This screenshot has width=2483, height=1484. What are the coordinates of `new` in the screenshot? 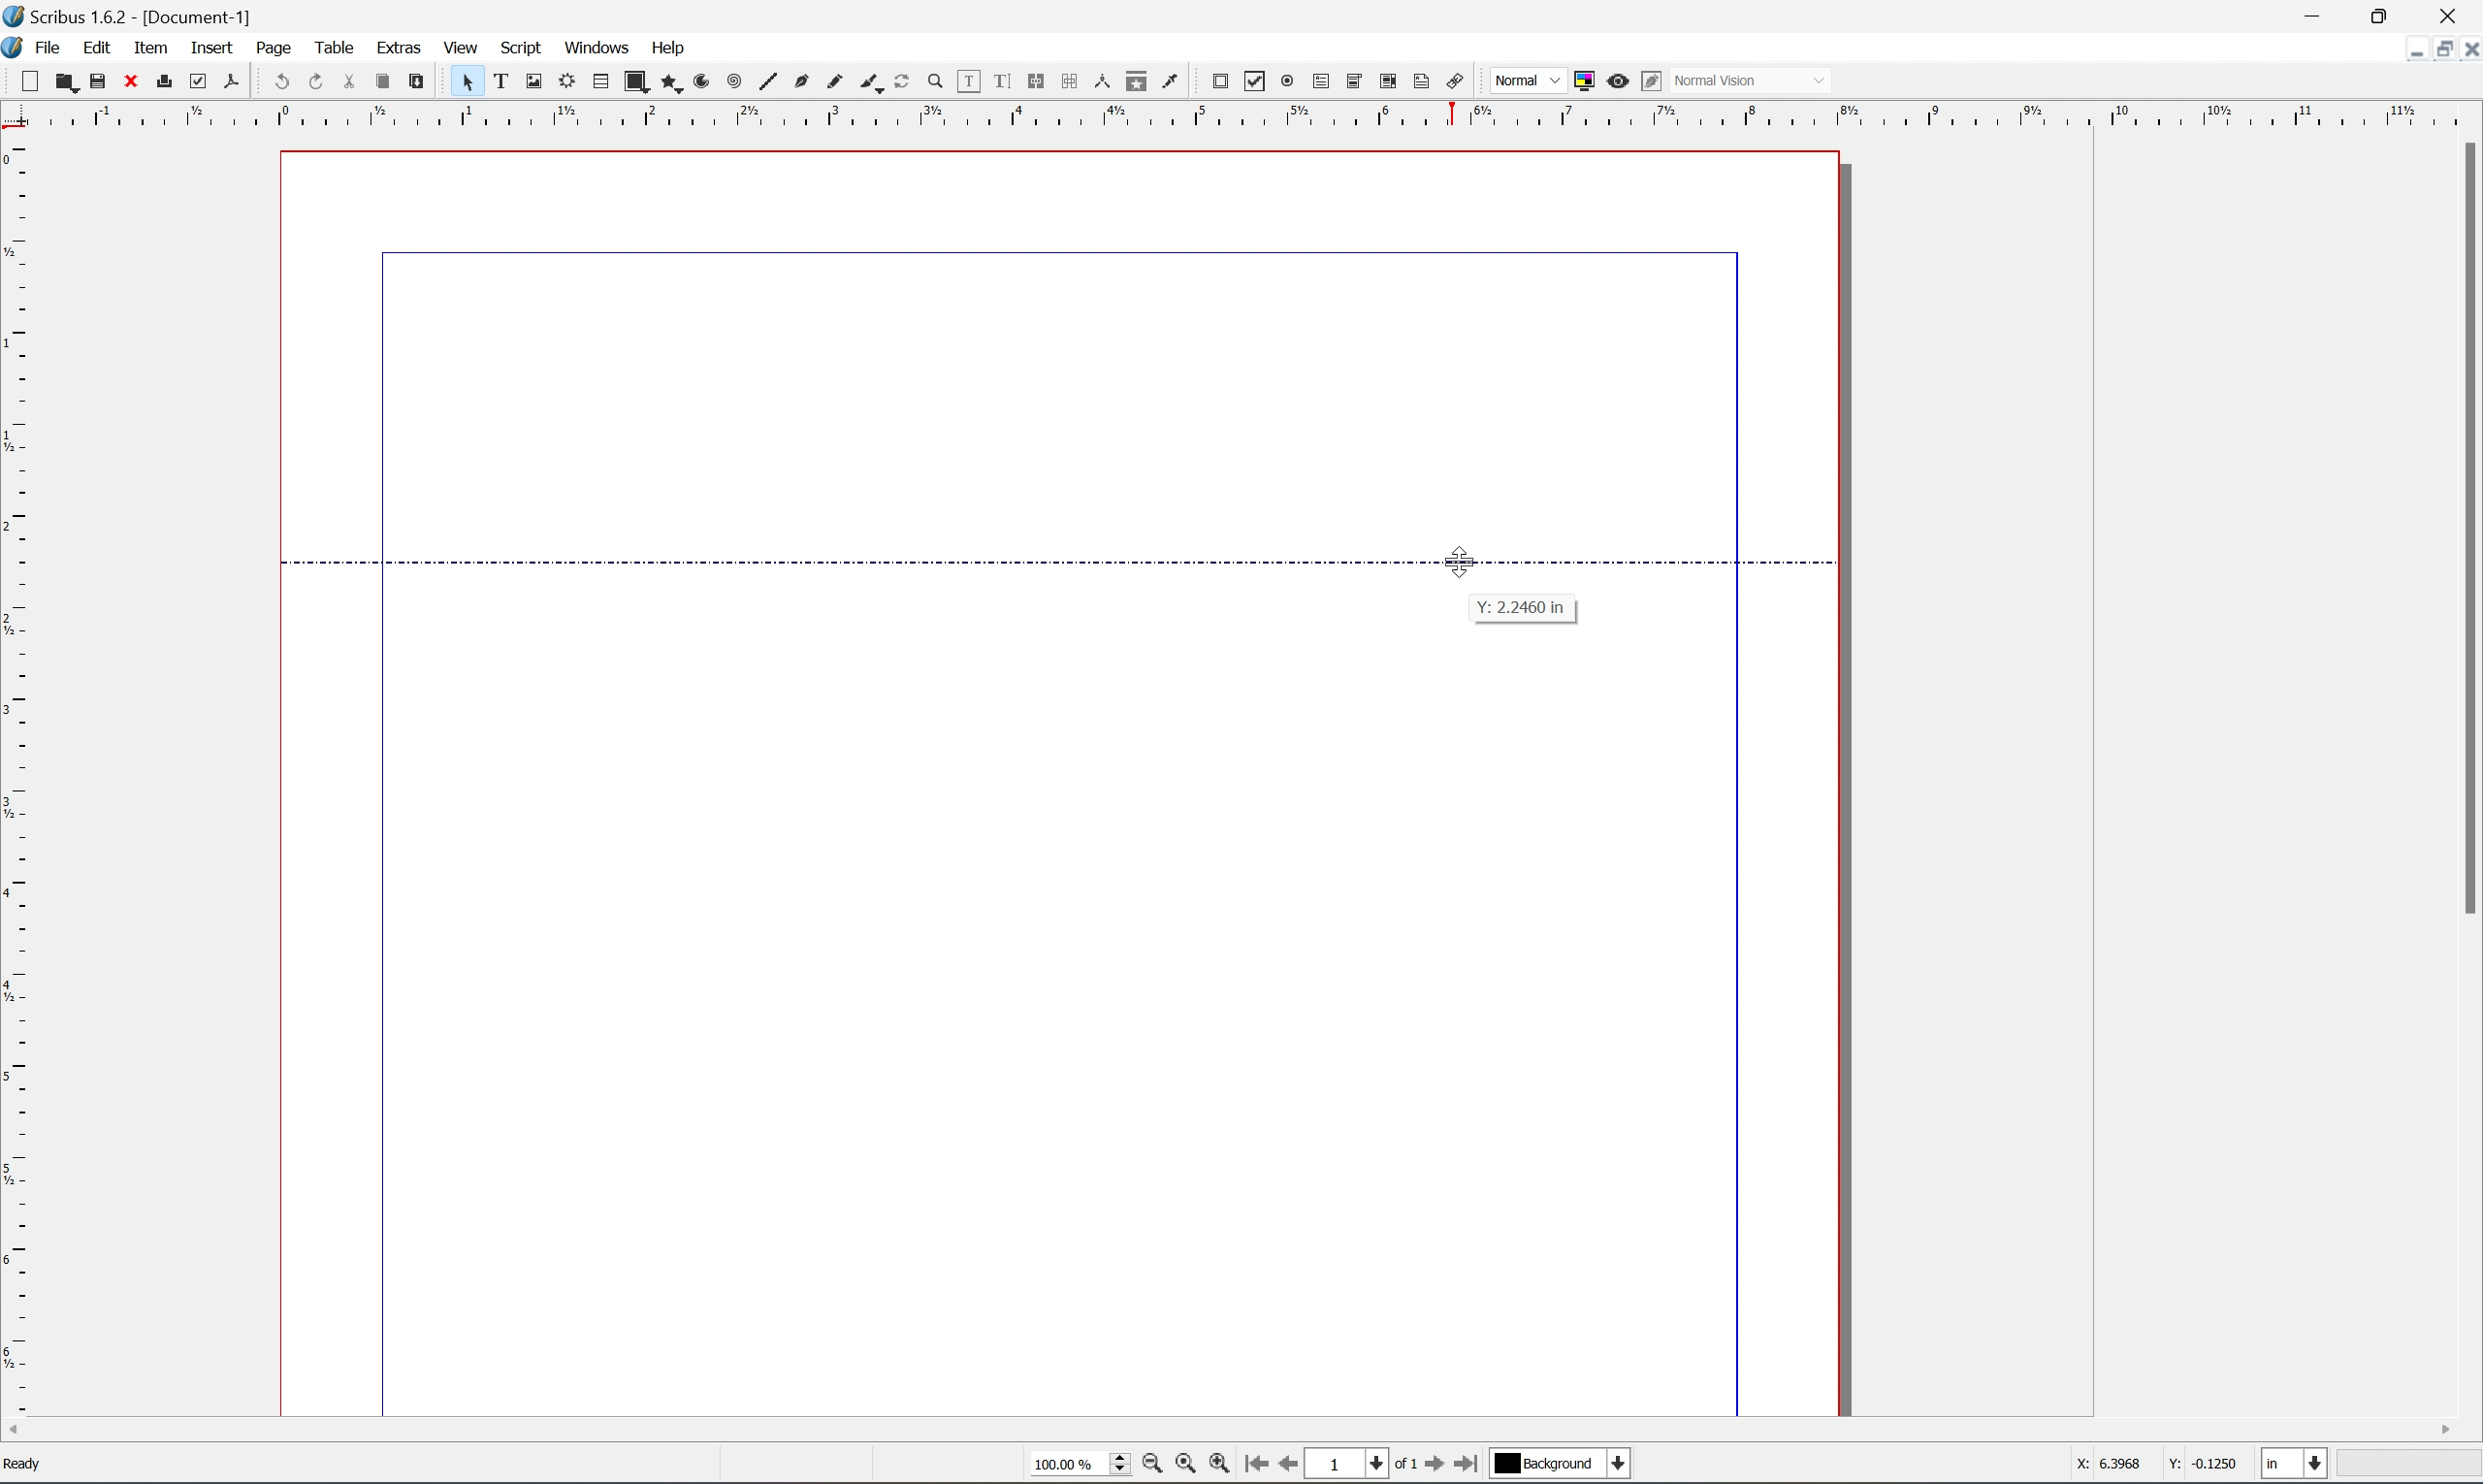 It's located at (28, 83).